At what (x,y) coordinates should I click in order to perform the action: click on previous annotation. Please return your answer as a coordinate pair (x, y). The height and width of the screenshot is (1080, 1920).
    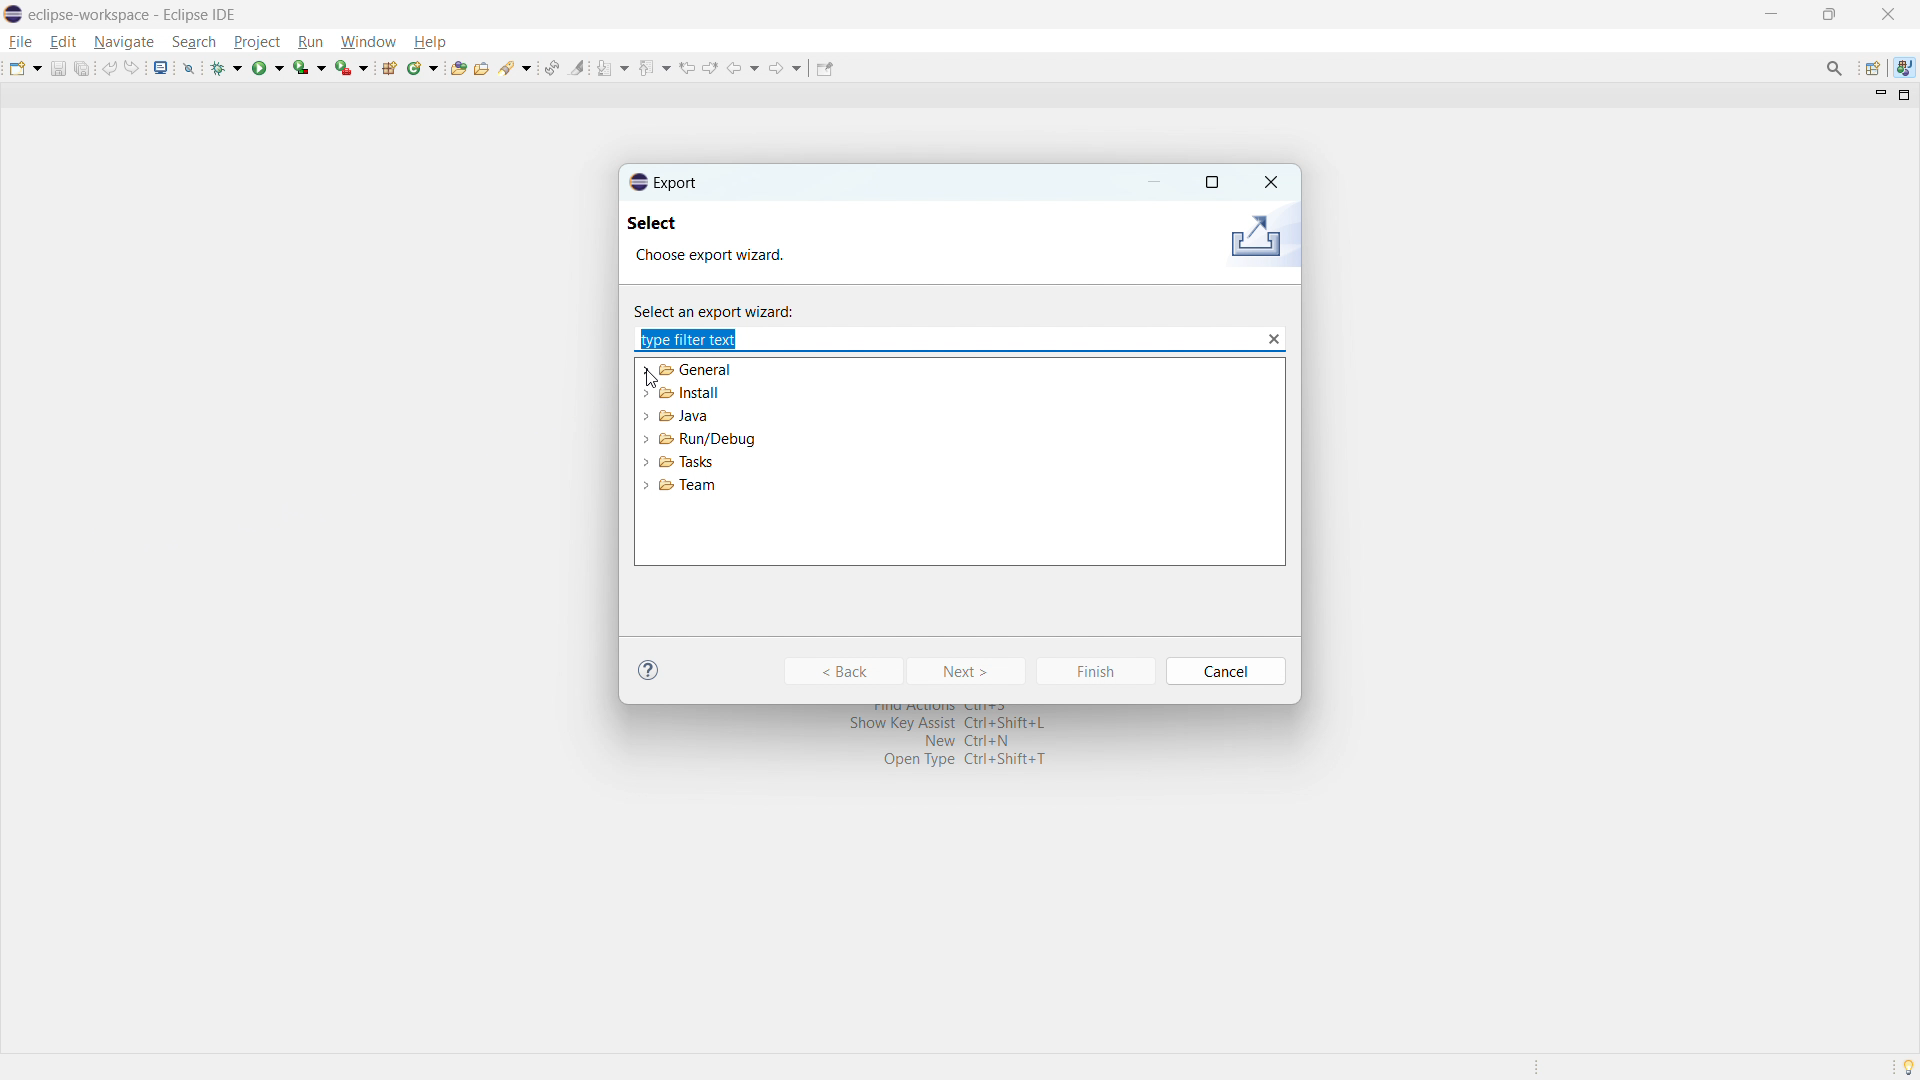
    Looking at the image, I should click on (655, 66).